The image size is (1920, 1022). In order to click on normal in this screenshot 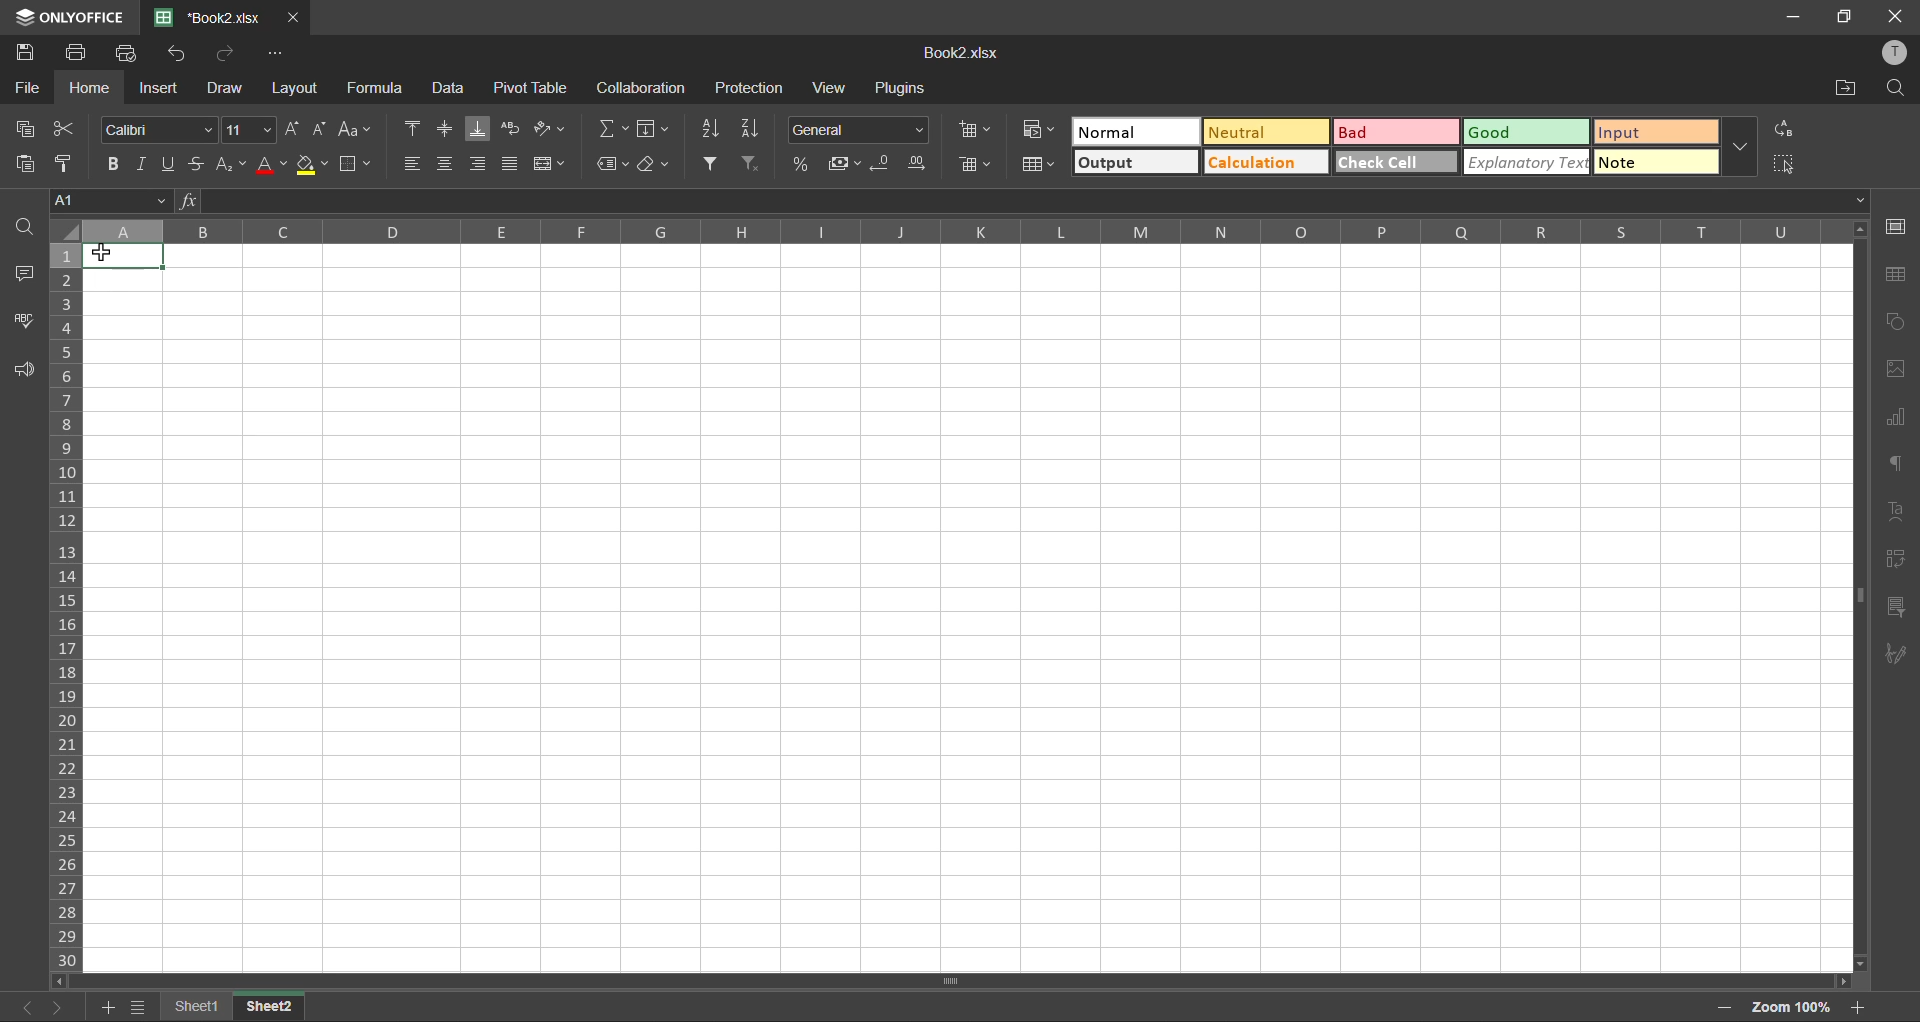, I will do `click(1138, 131)`.